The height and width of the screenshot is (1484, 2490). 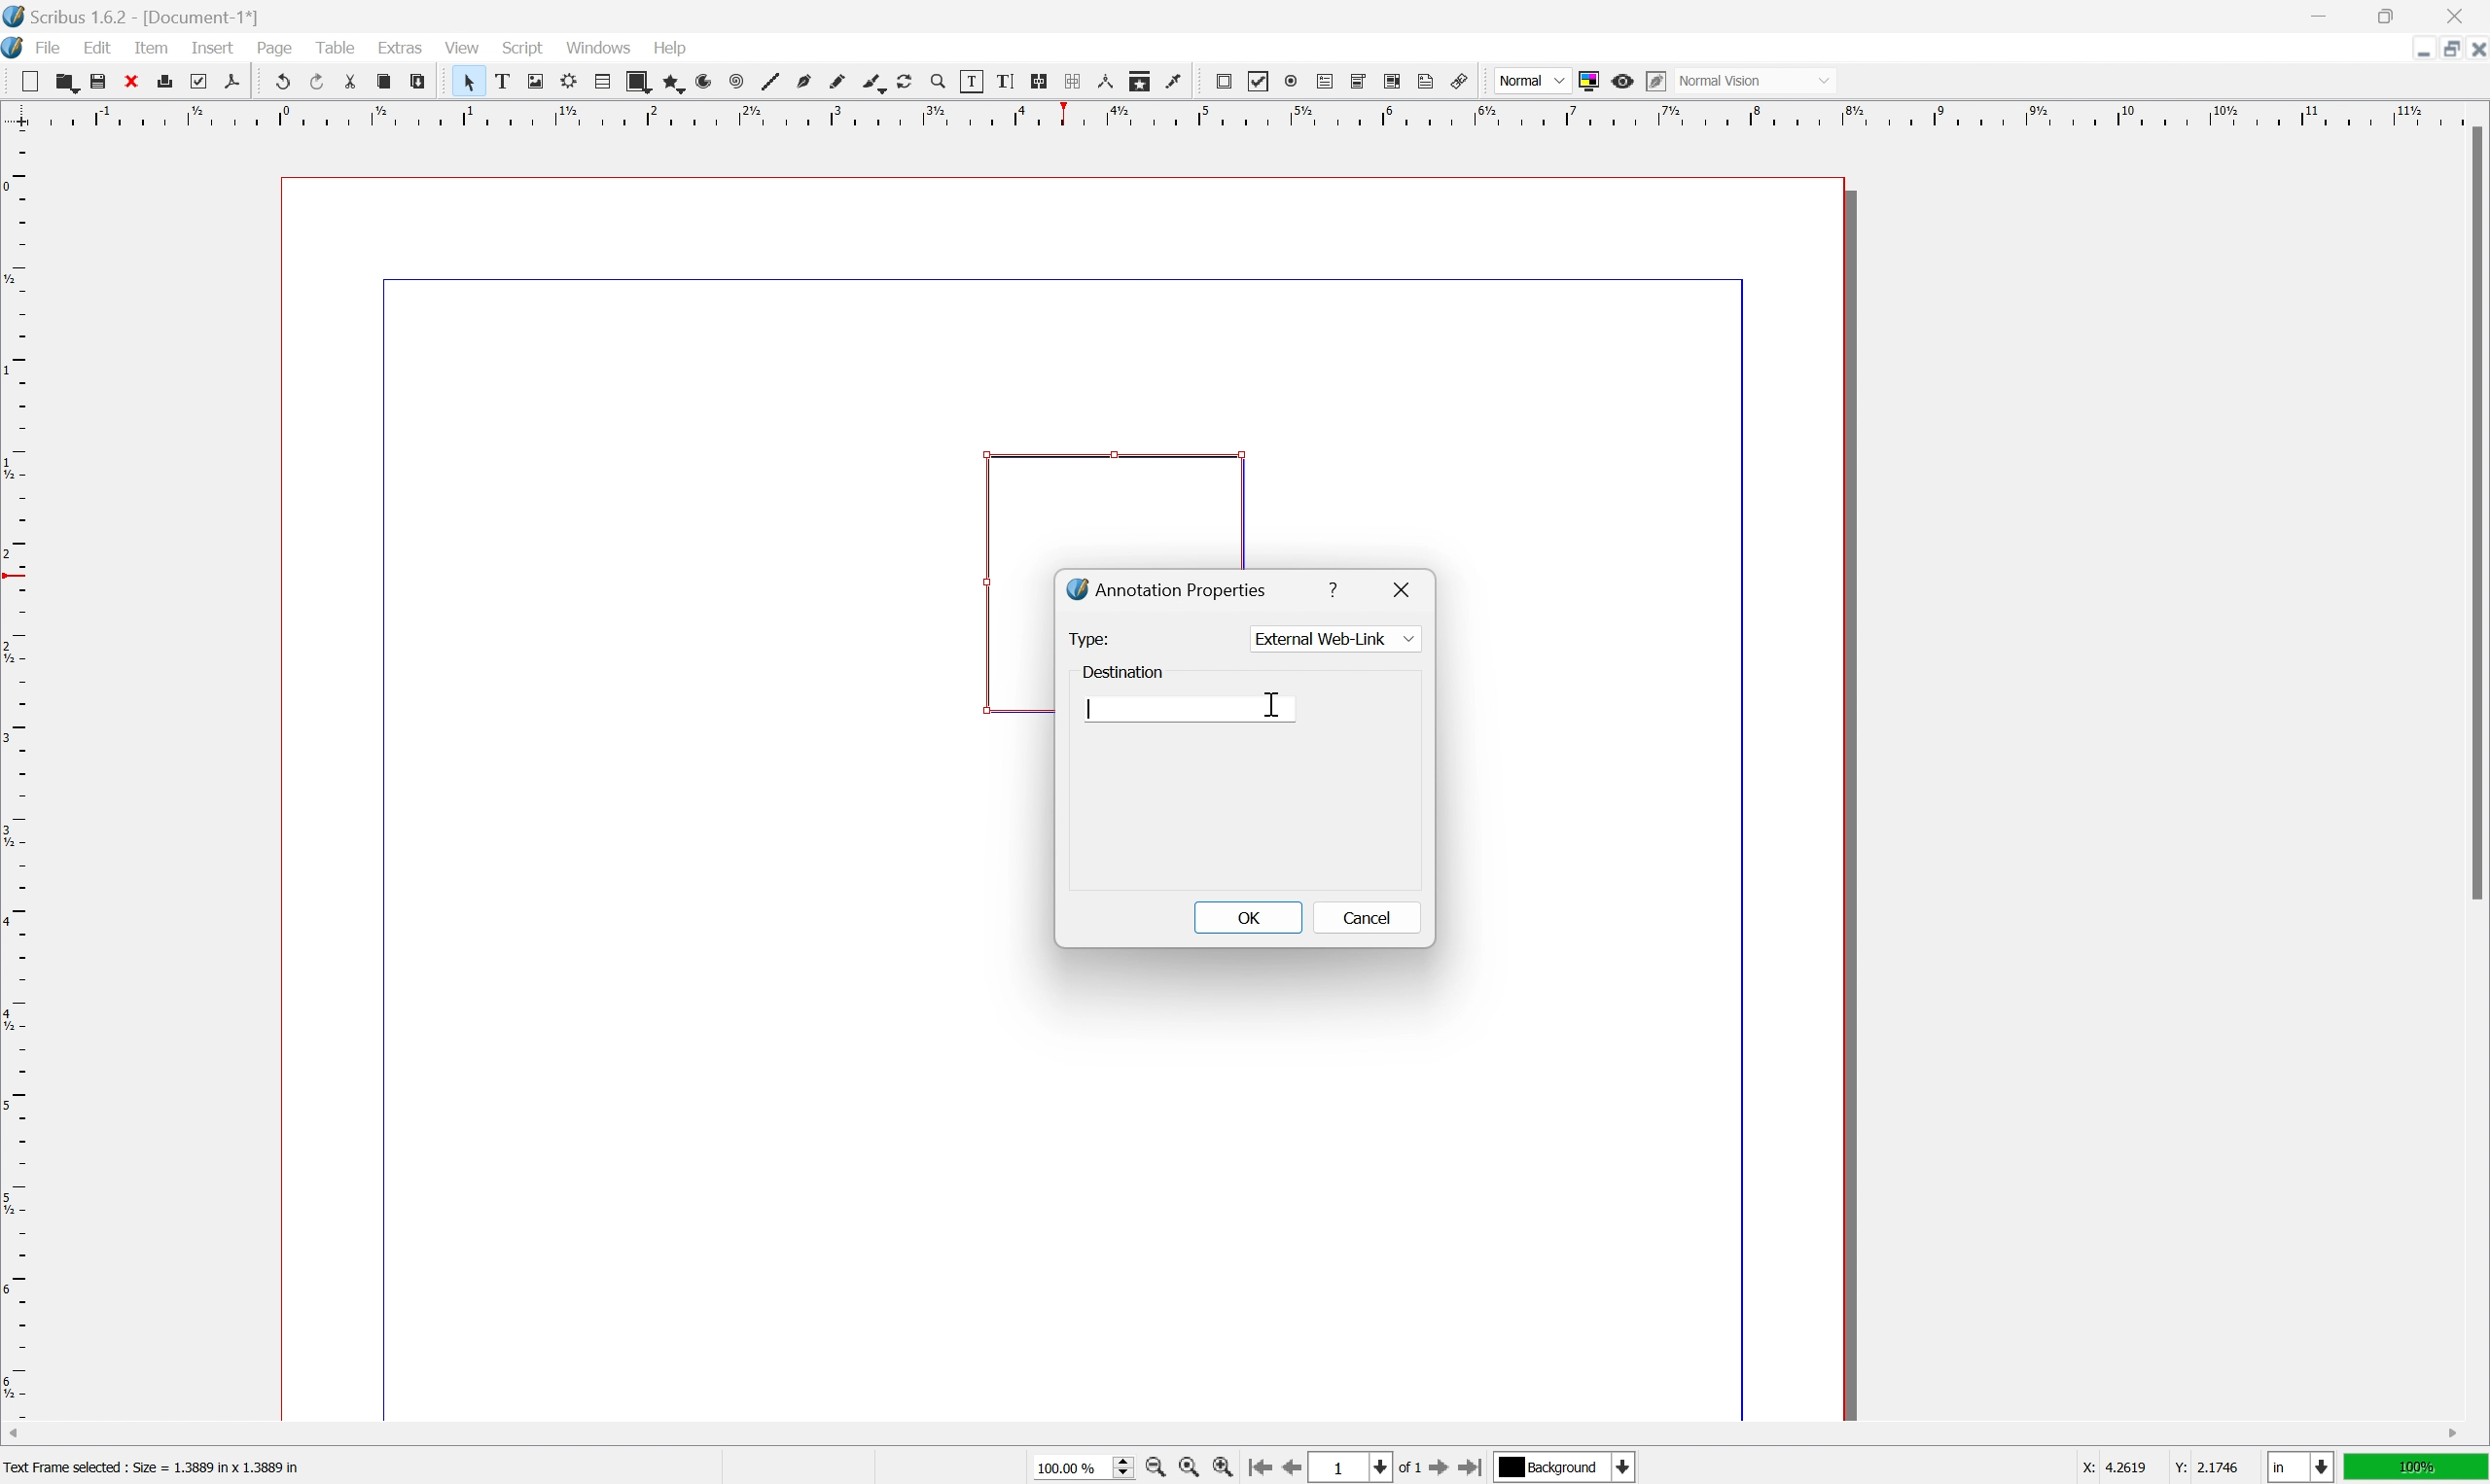 I want to click on image frame, so click(x=535, y=81).